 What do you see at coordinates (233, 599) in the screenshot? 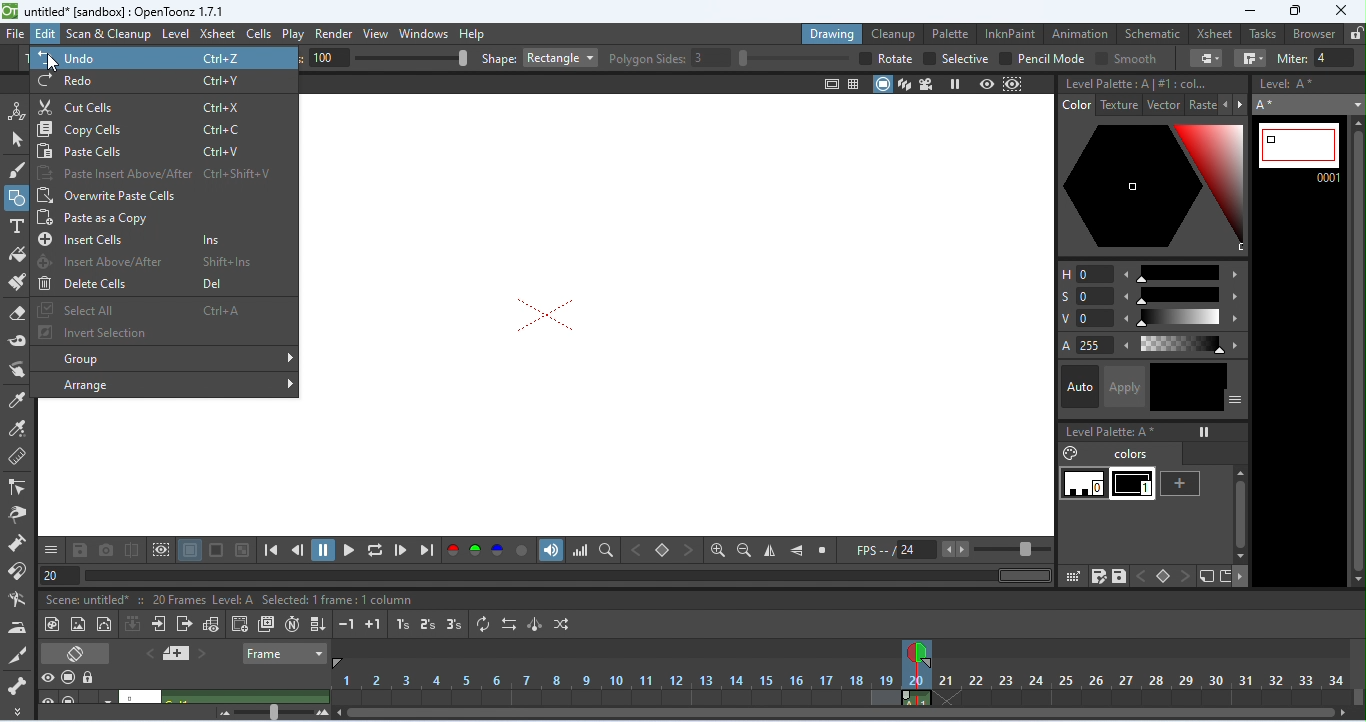
I see `level A` at bounding box center [233, 599].